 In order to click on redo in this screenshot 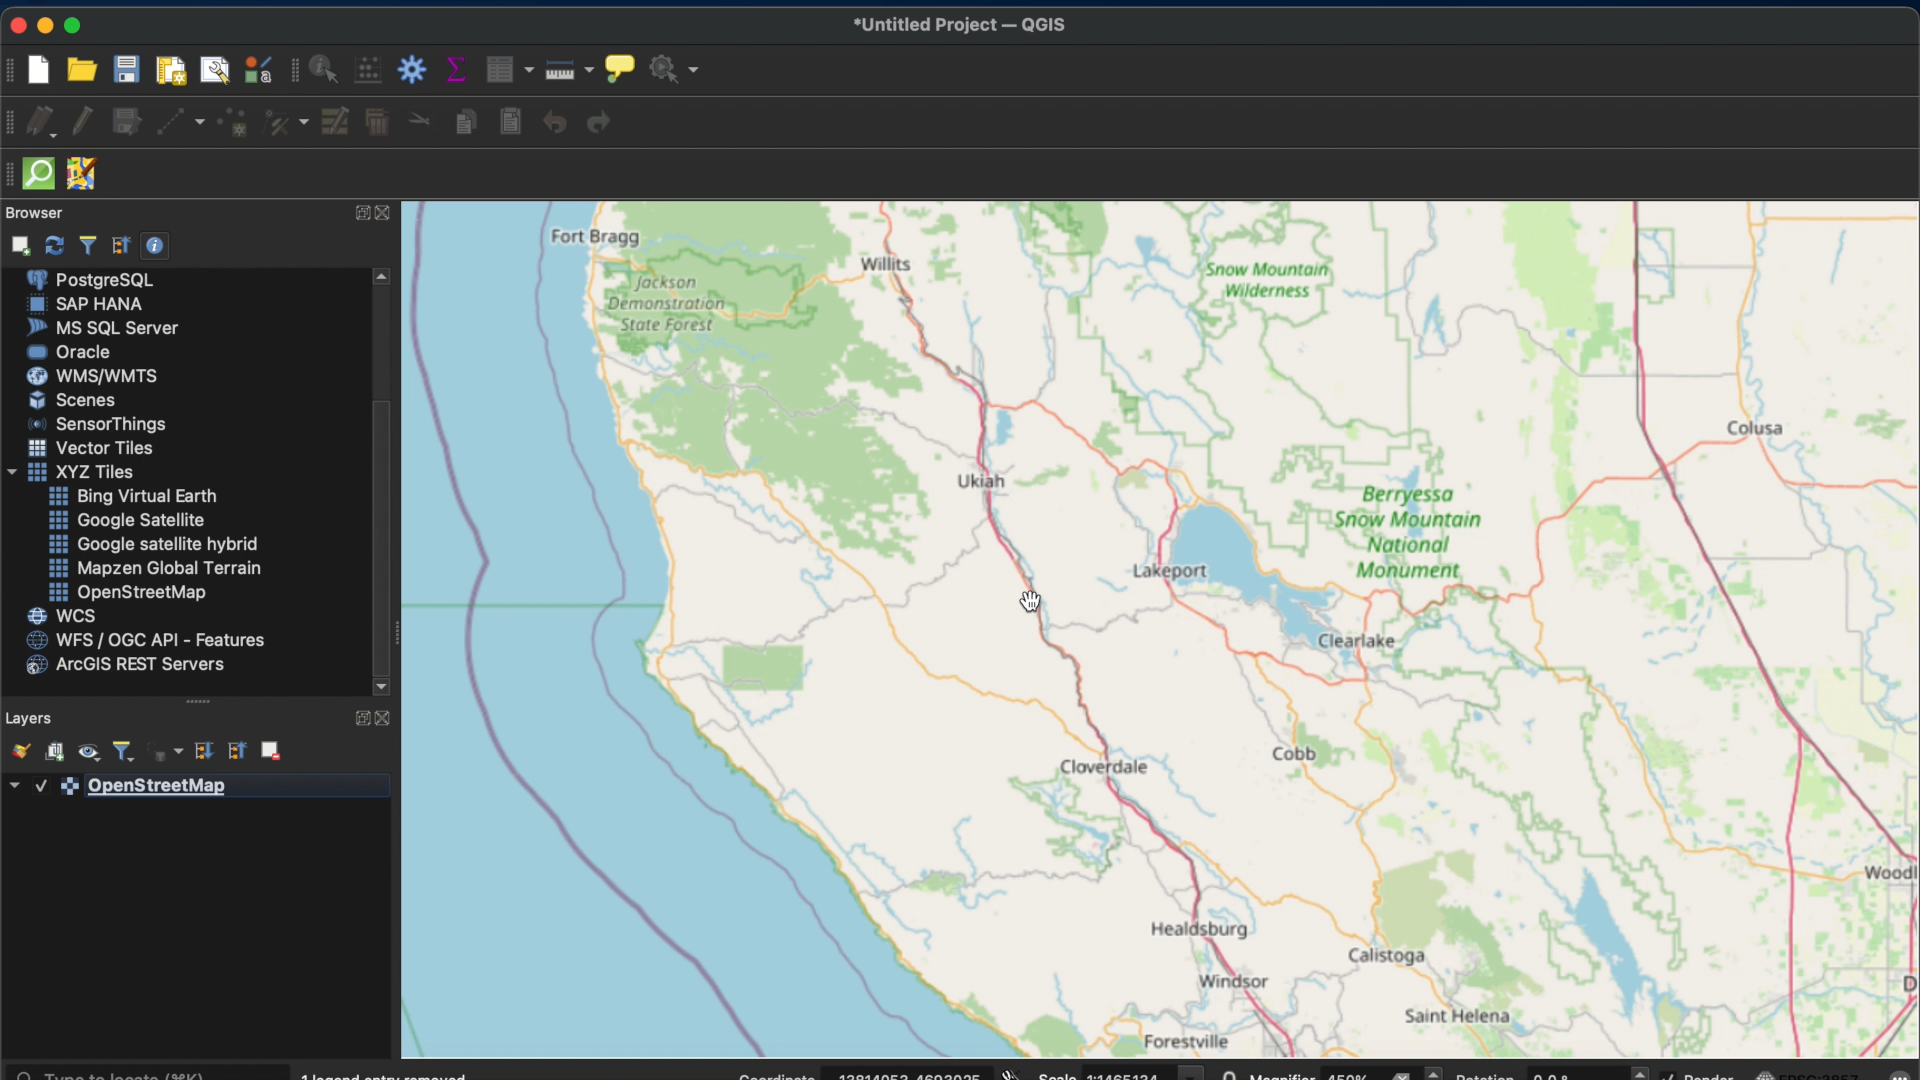, I will do `click(598, 121)`.